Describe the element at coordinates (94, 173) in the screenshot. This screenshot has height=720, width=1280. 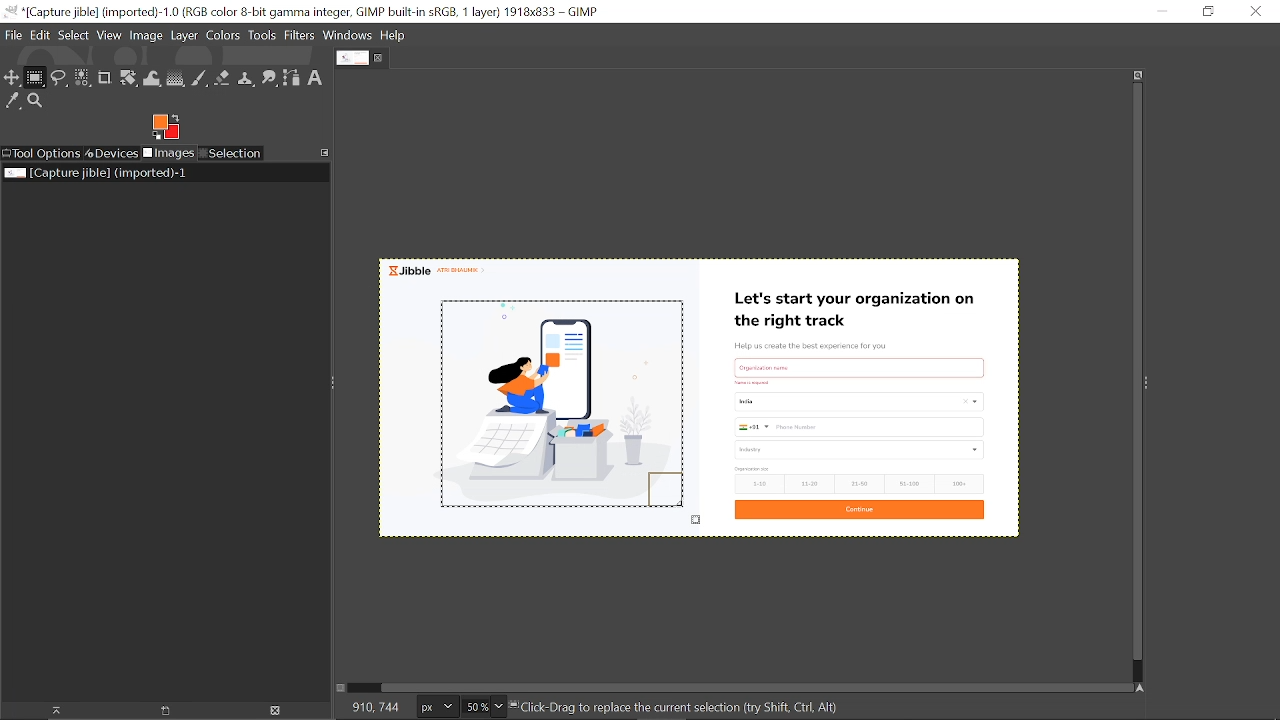
I see `Current image` at that location.